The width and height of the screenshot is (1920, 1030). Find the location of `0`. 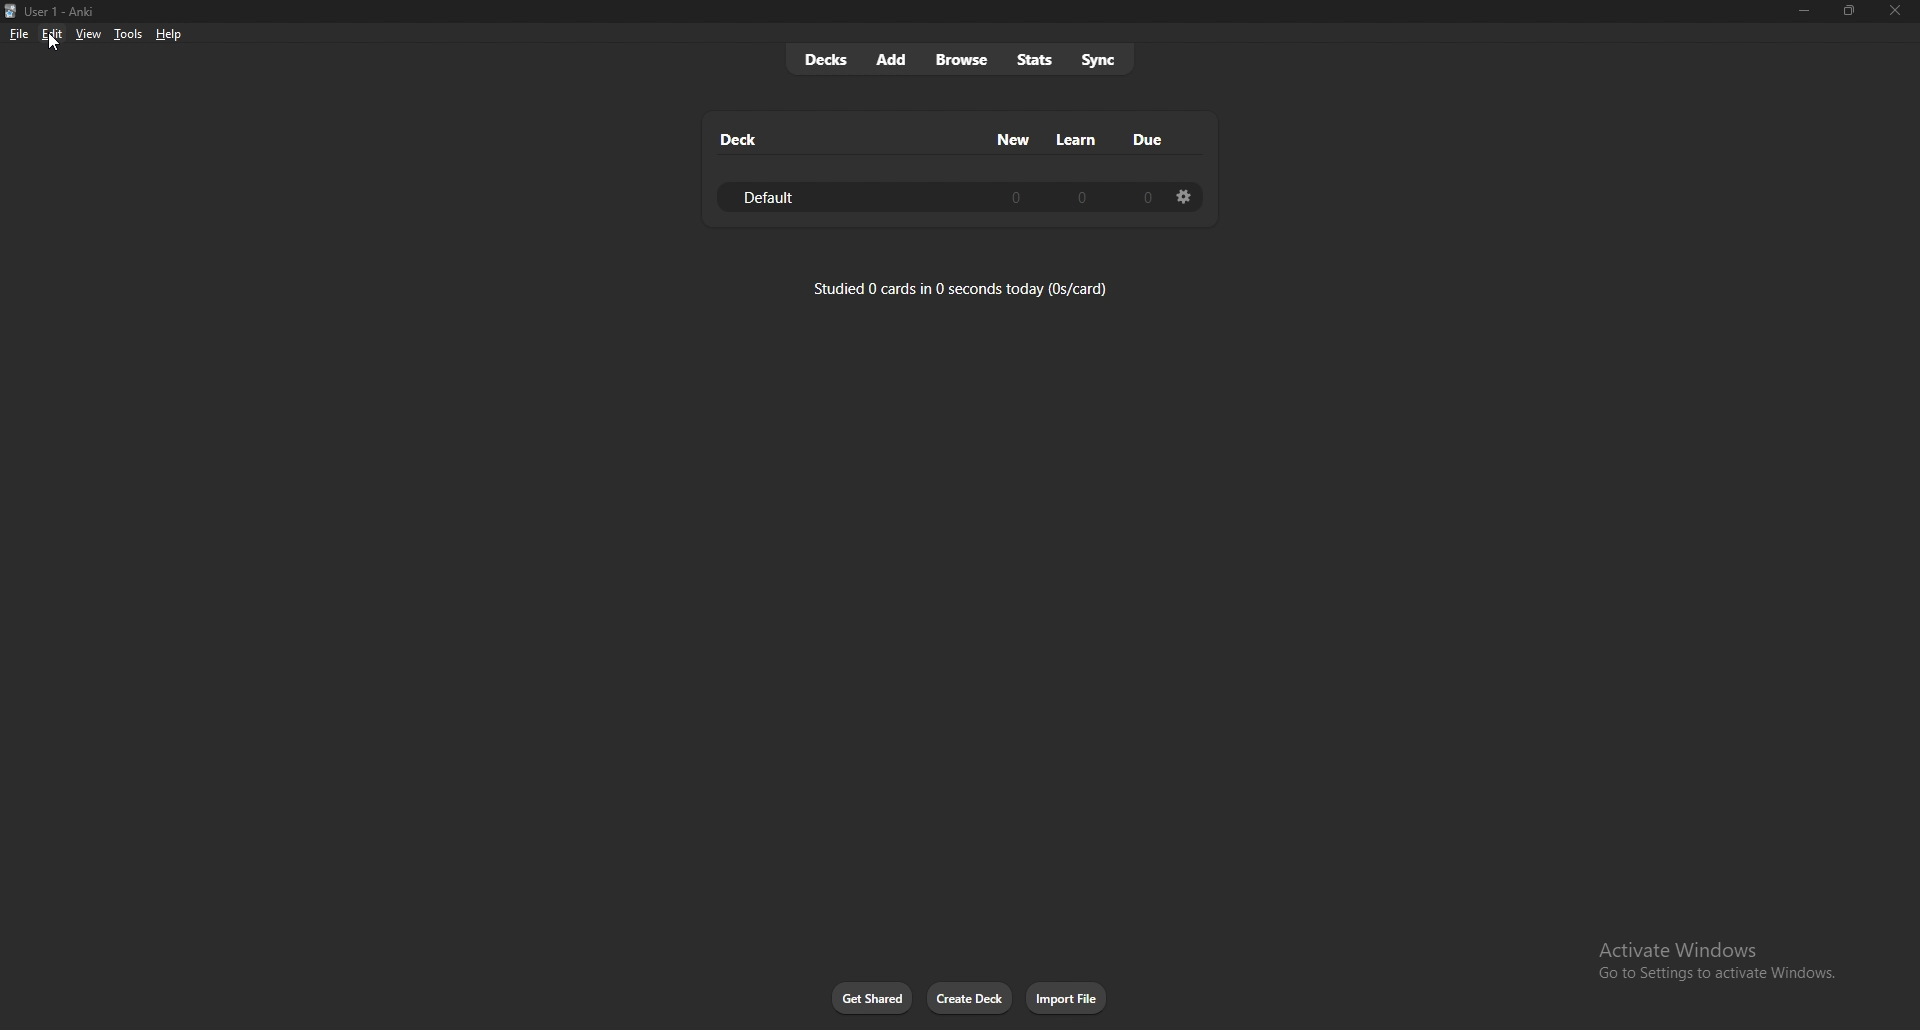

0 is located at coordinates (1081, 198).